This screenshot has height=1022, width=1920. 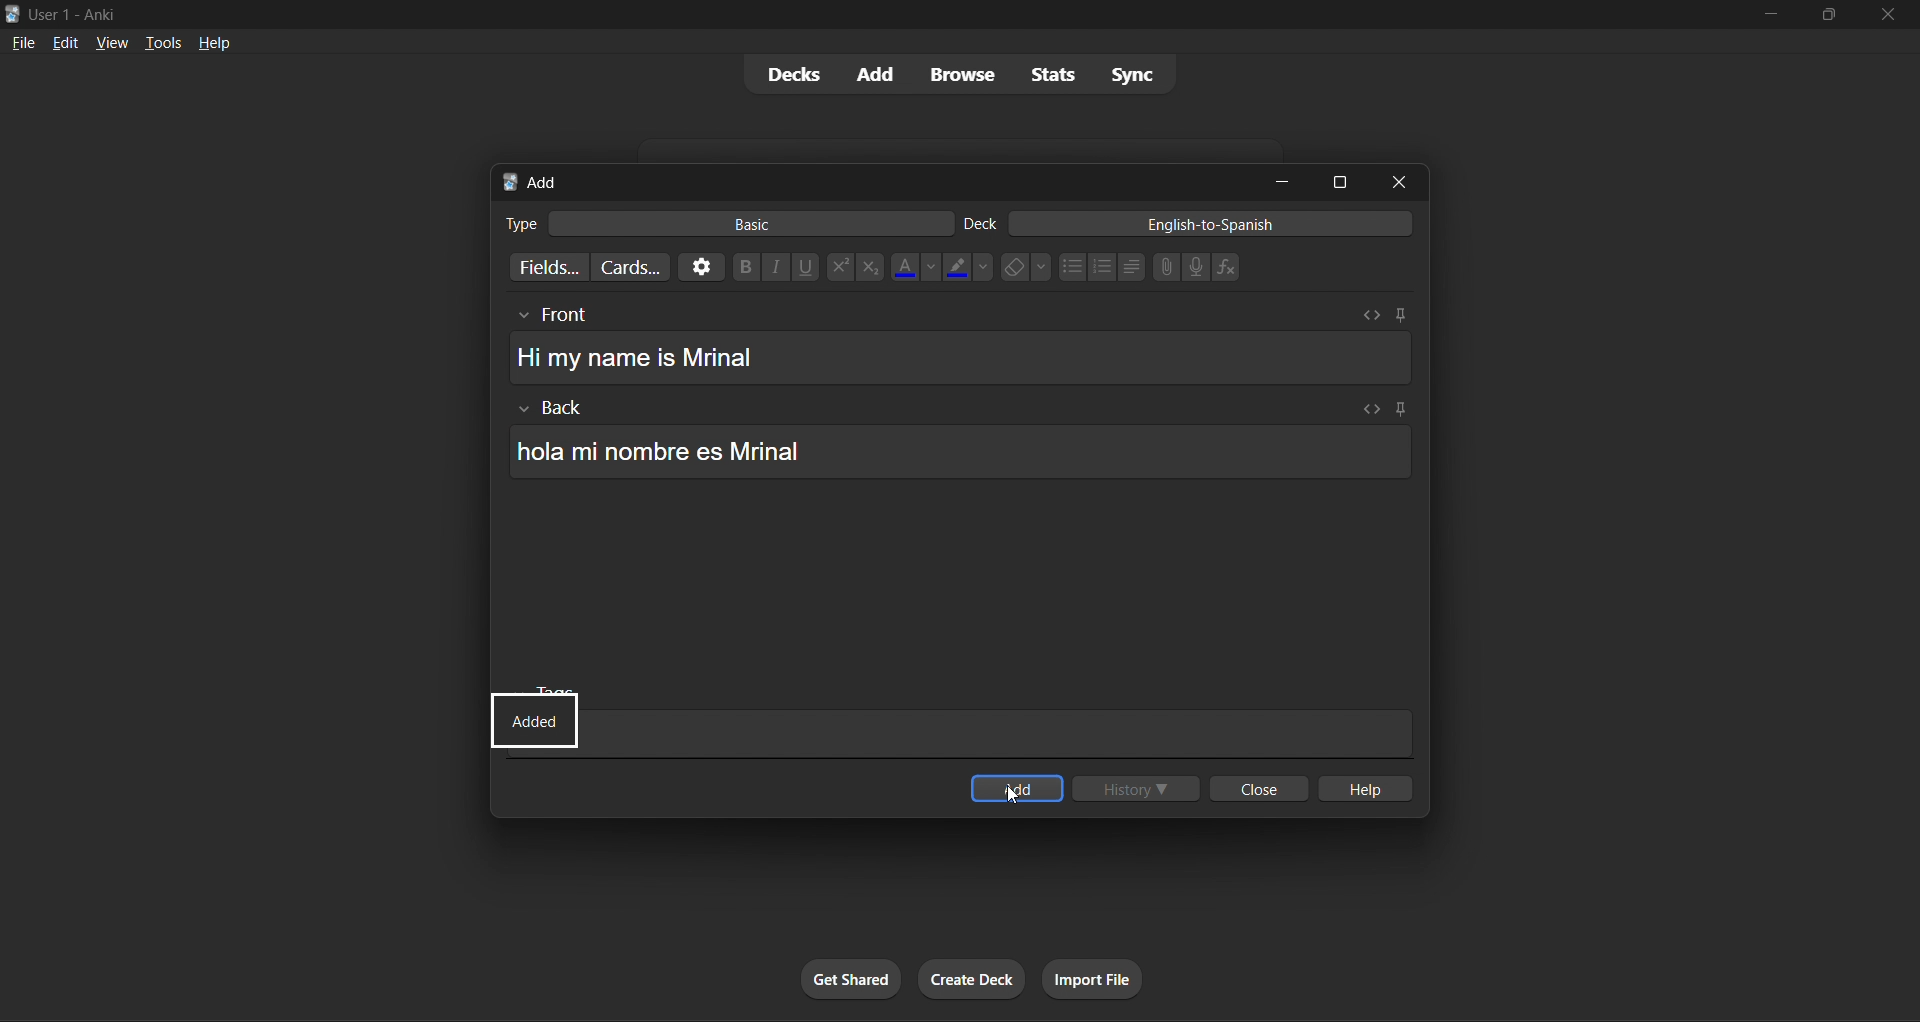 What do you see at coordinates (1018, 788) in the screenshot?
I see `add` at bounding box center [1018, 788].